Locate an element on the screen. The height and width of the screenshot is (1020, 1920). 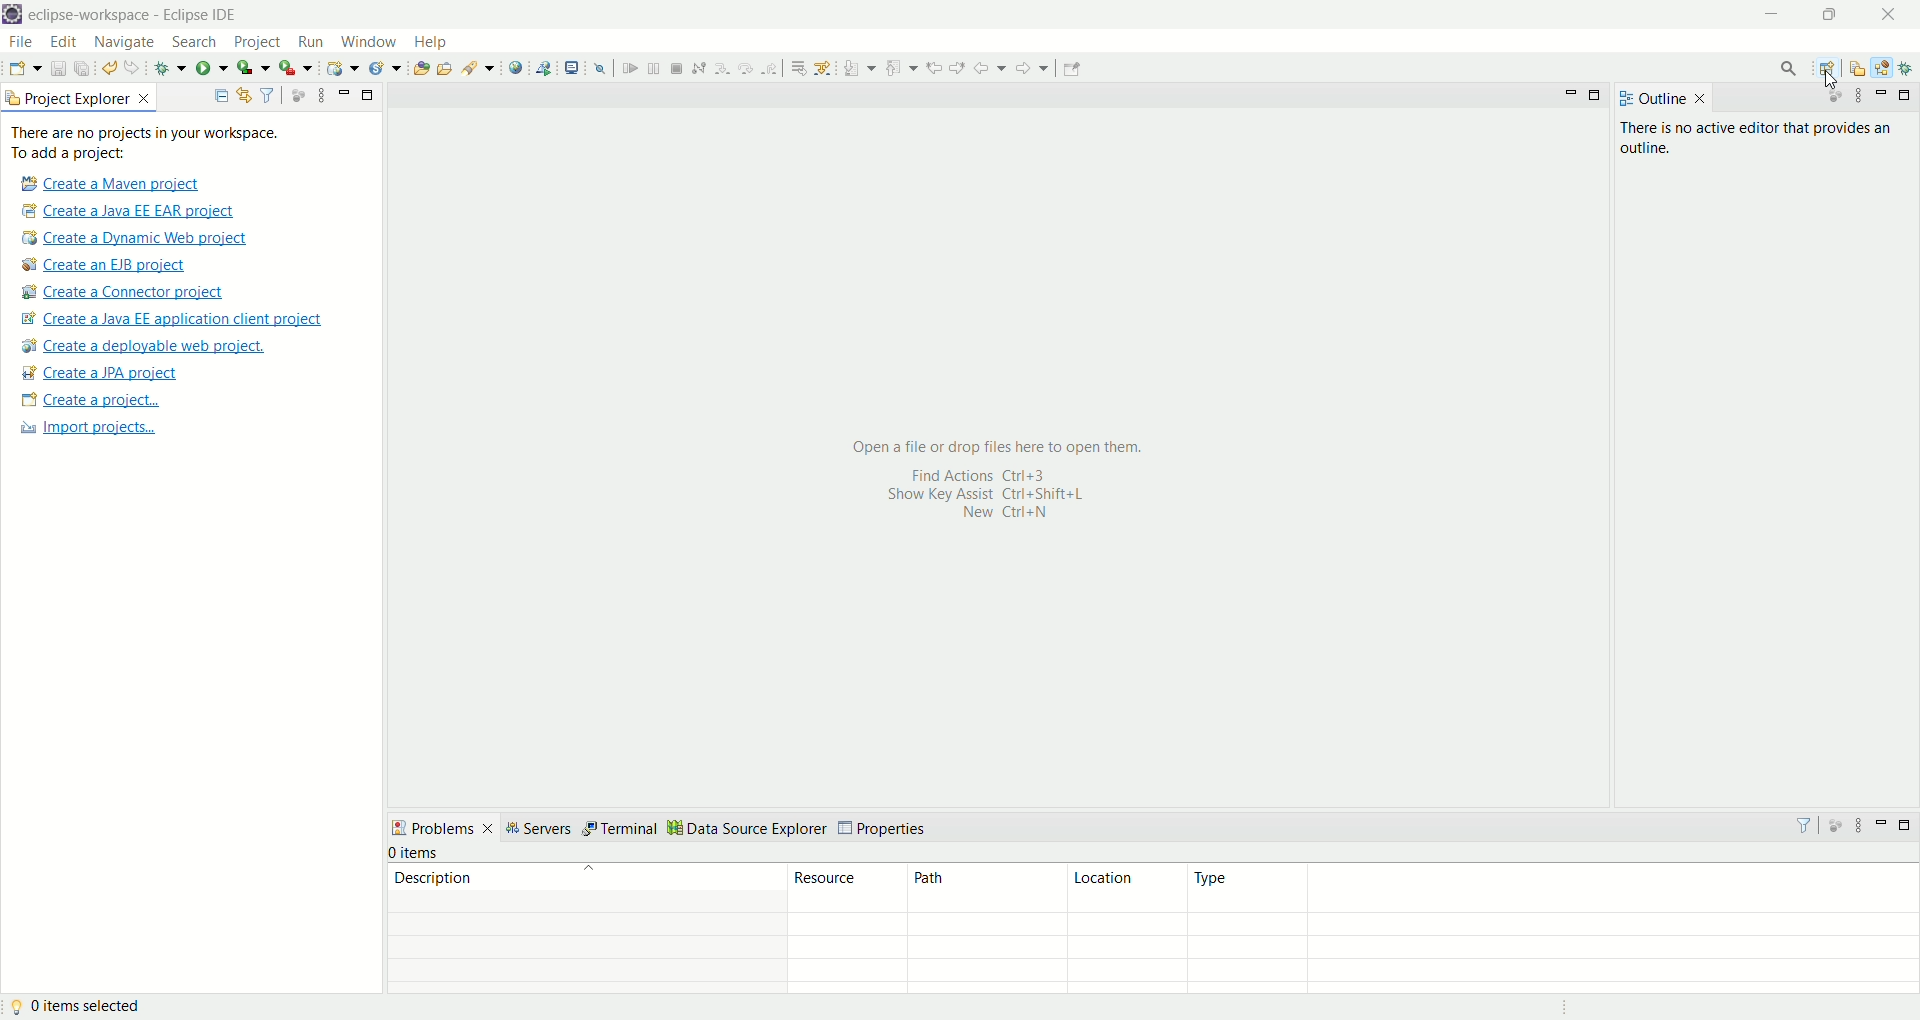
focus on active task is located at coordinates (1831, 97).